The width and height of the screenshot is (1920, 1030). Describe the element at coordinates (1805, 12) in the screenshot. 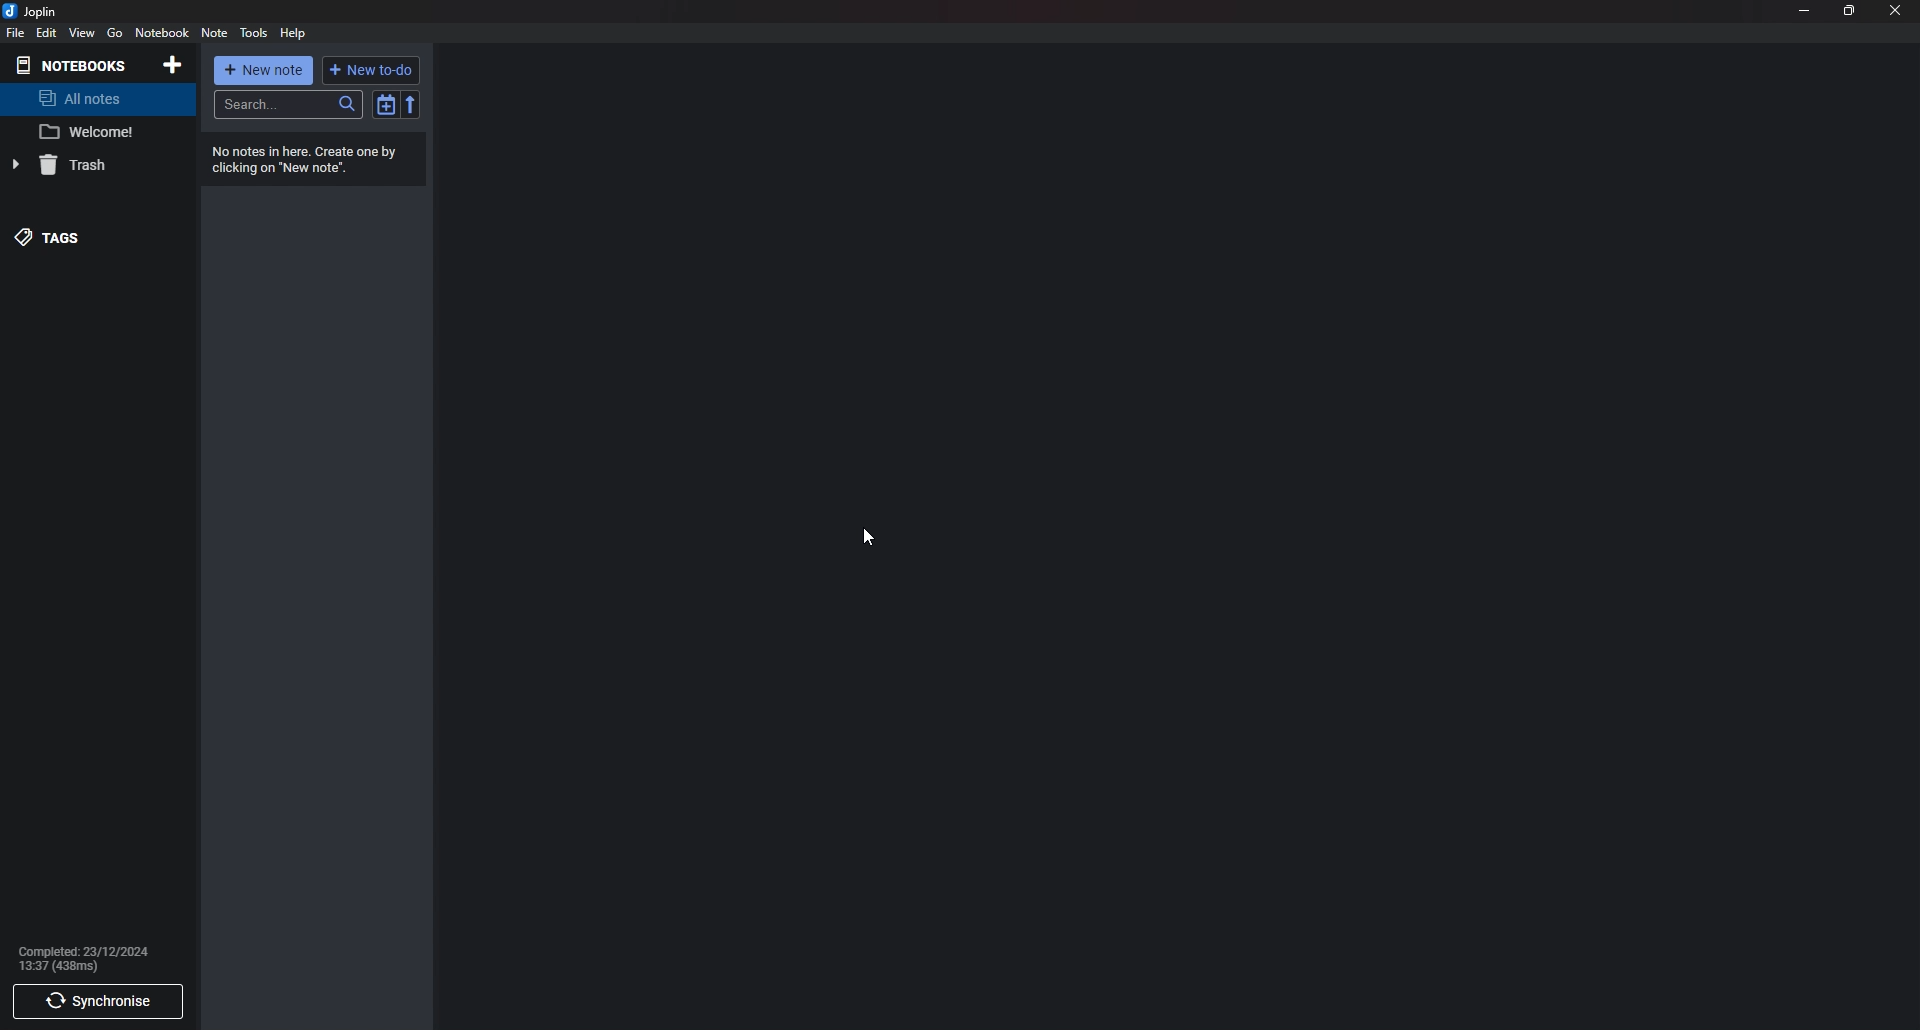

I see `Minimize` at that location.